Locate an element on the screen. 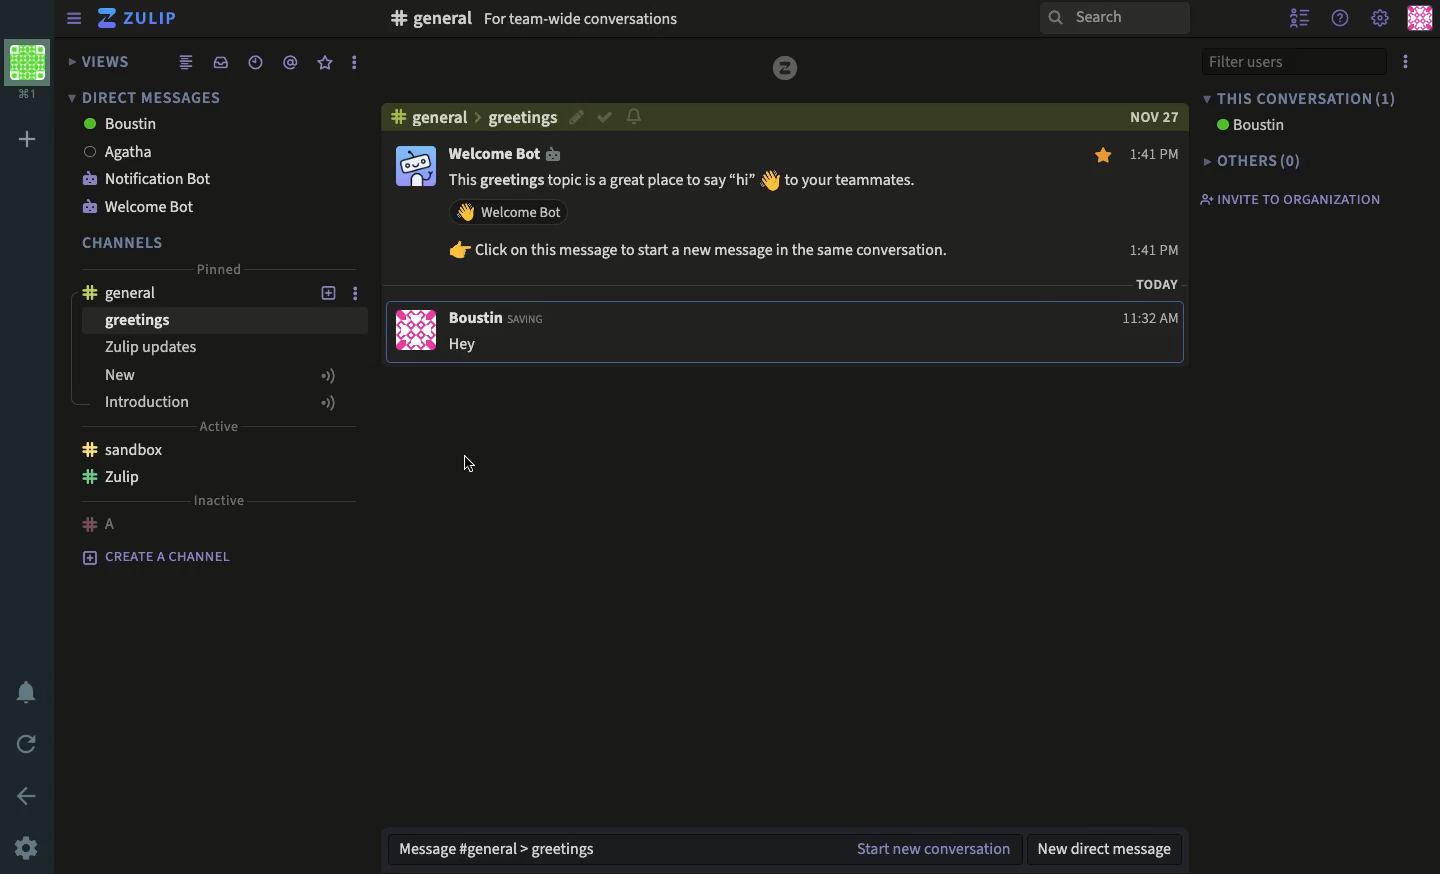 This screenshot has height=874, width=1440. Zulip is located at coordinates (786, 68).